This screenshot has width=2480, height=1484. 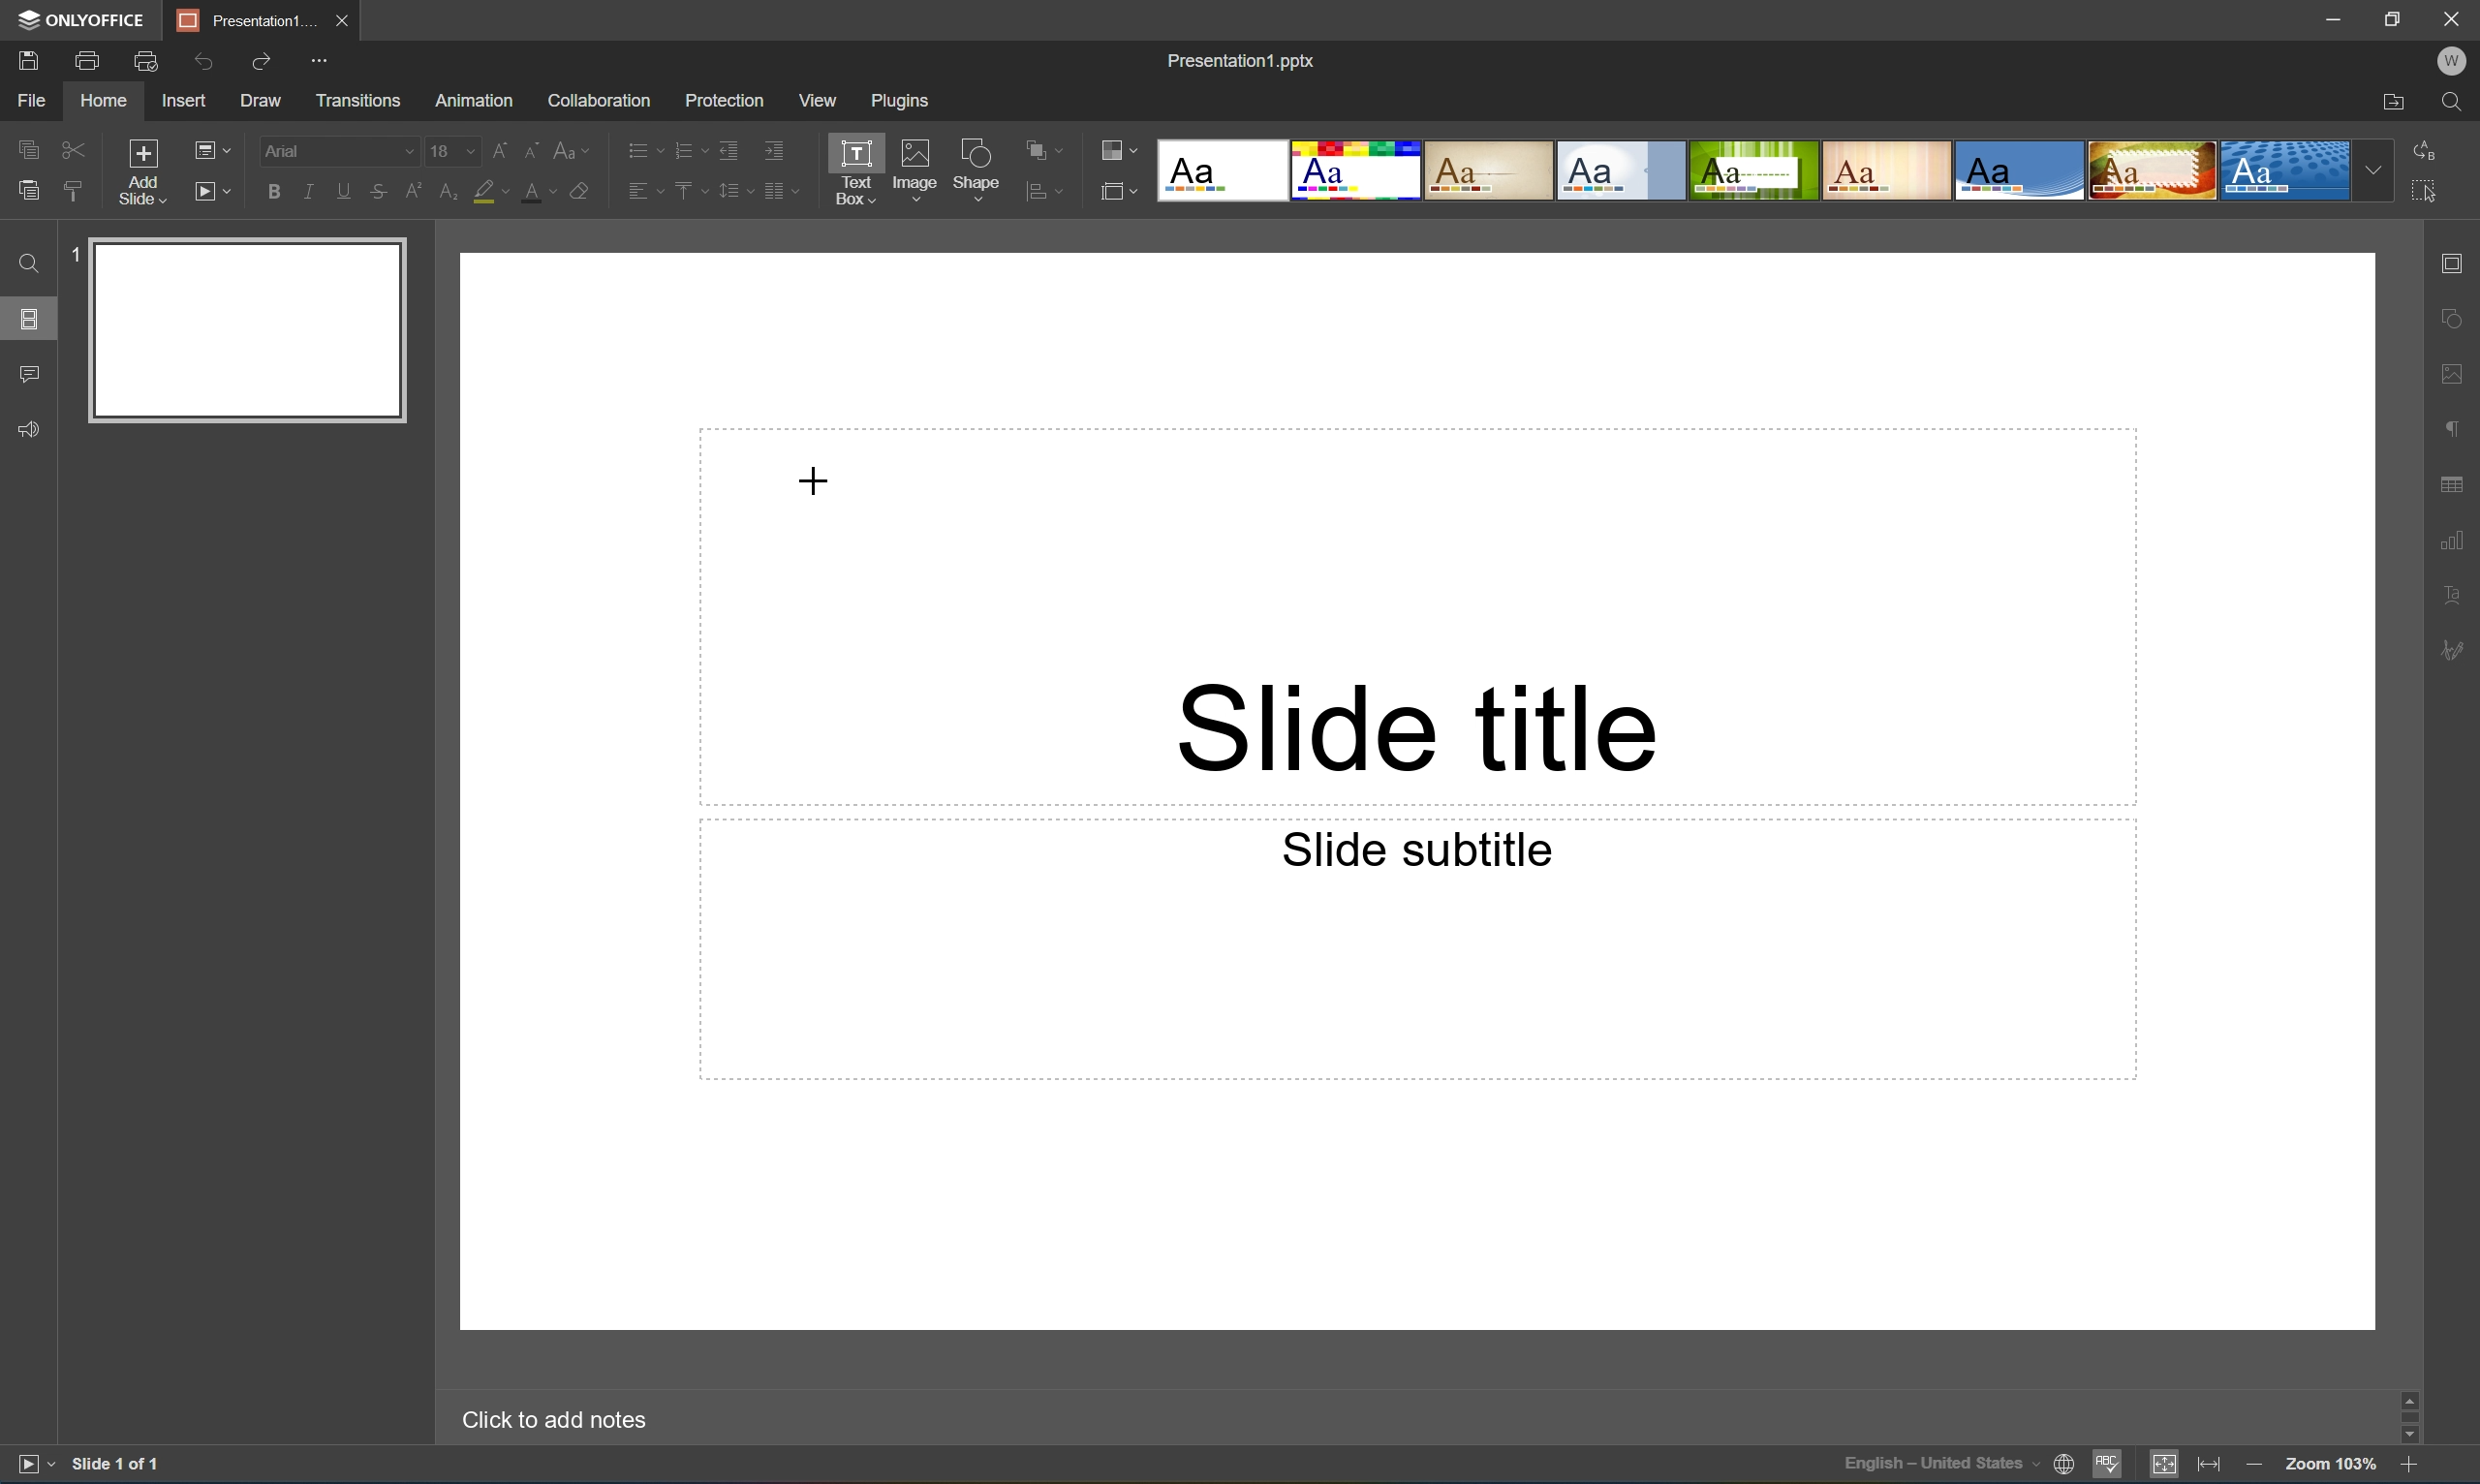 What do you see at coordinates (2457, 648) in the screenshot?
I see `Signature settings` at bounding box center [2457, 648].